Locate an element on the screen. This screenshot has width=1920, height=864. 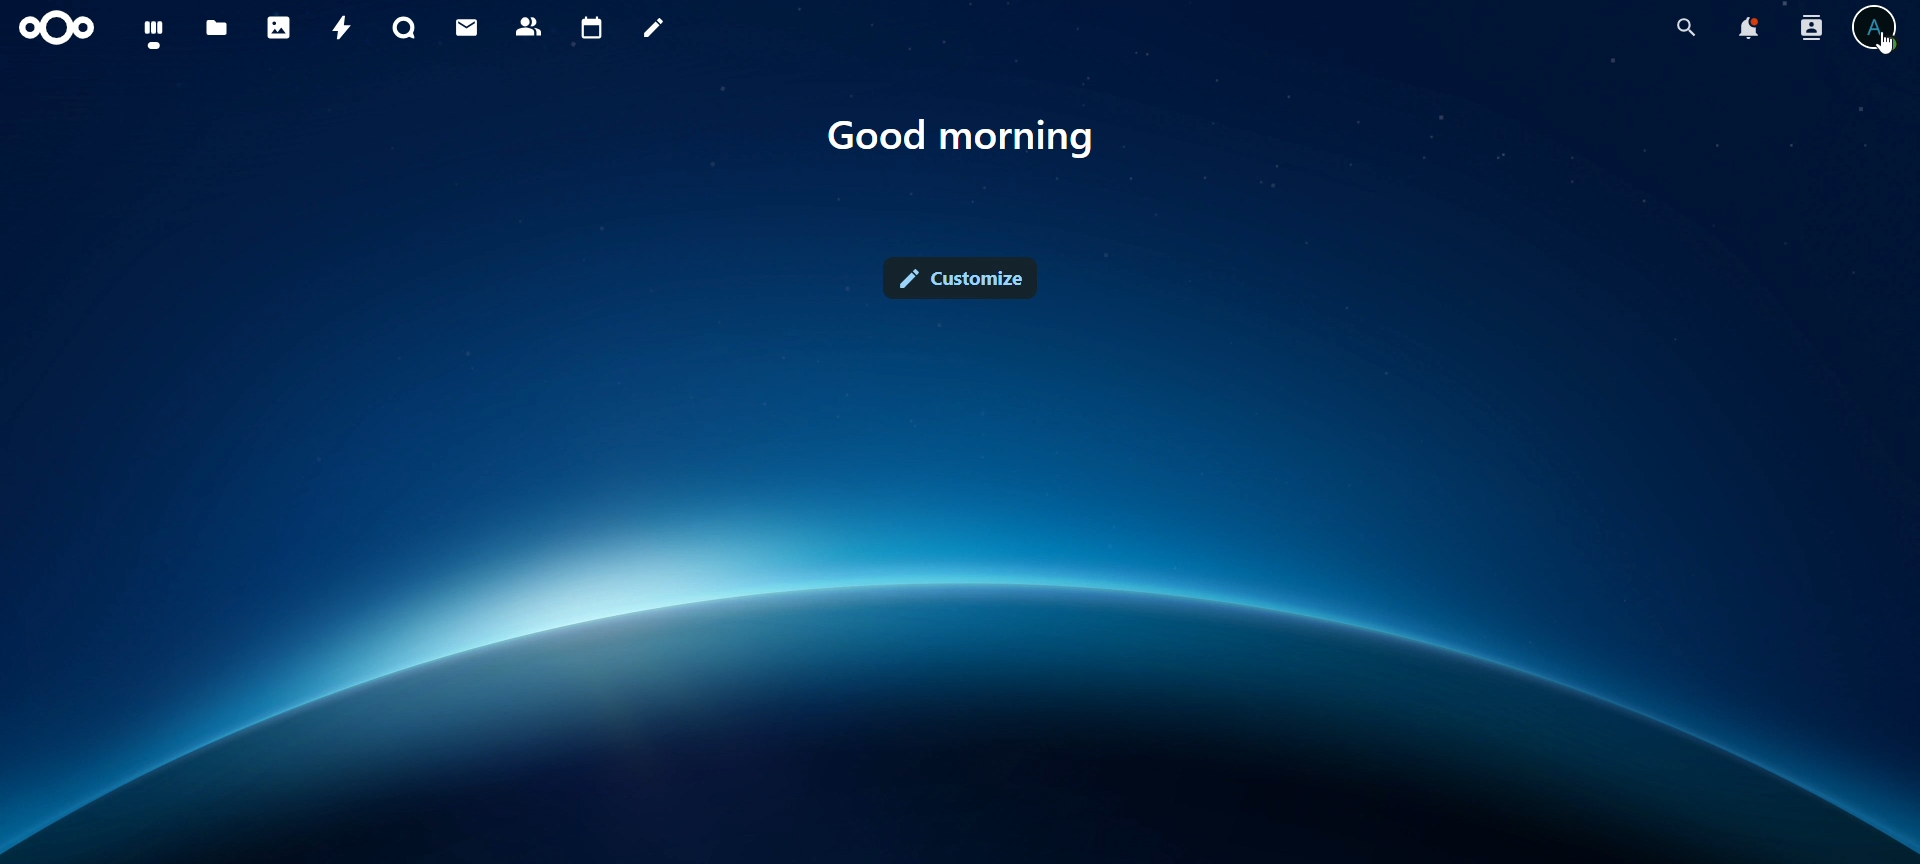
nextcloud icon is located at coordinates (58, 29).